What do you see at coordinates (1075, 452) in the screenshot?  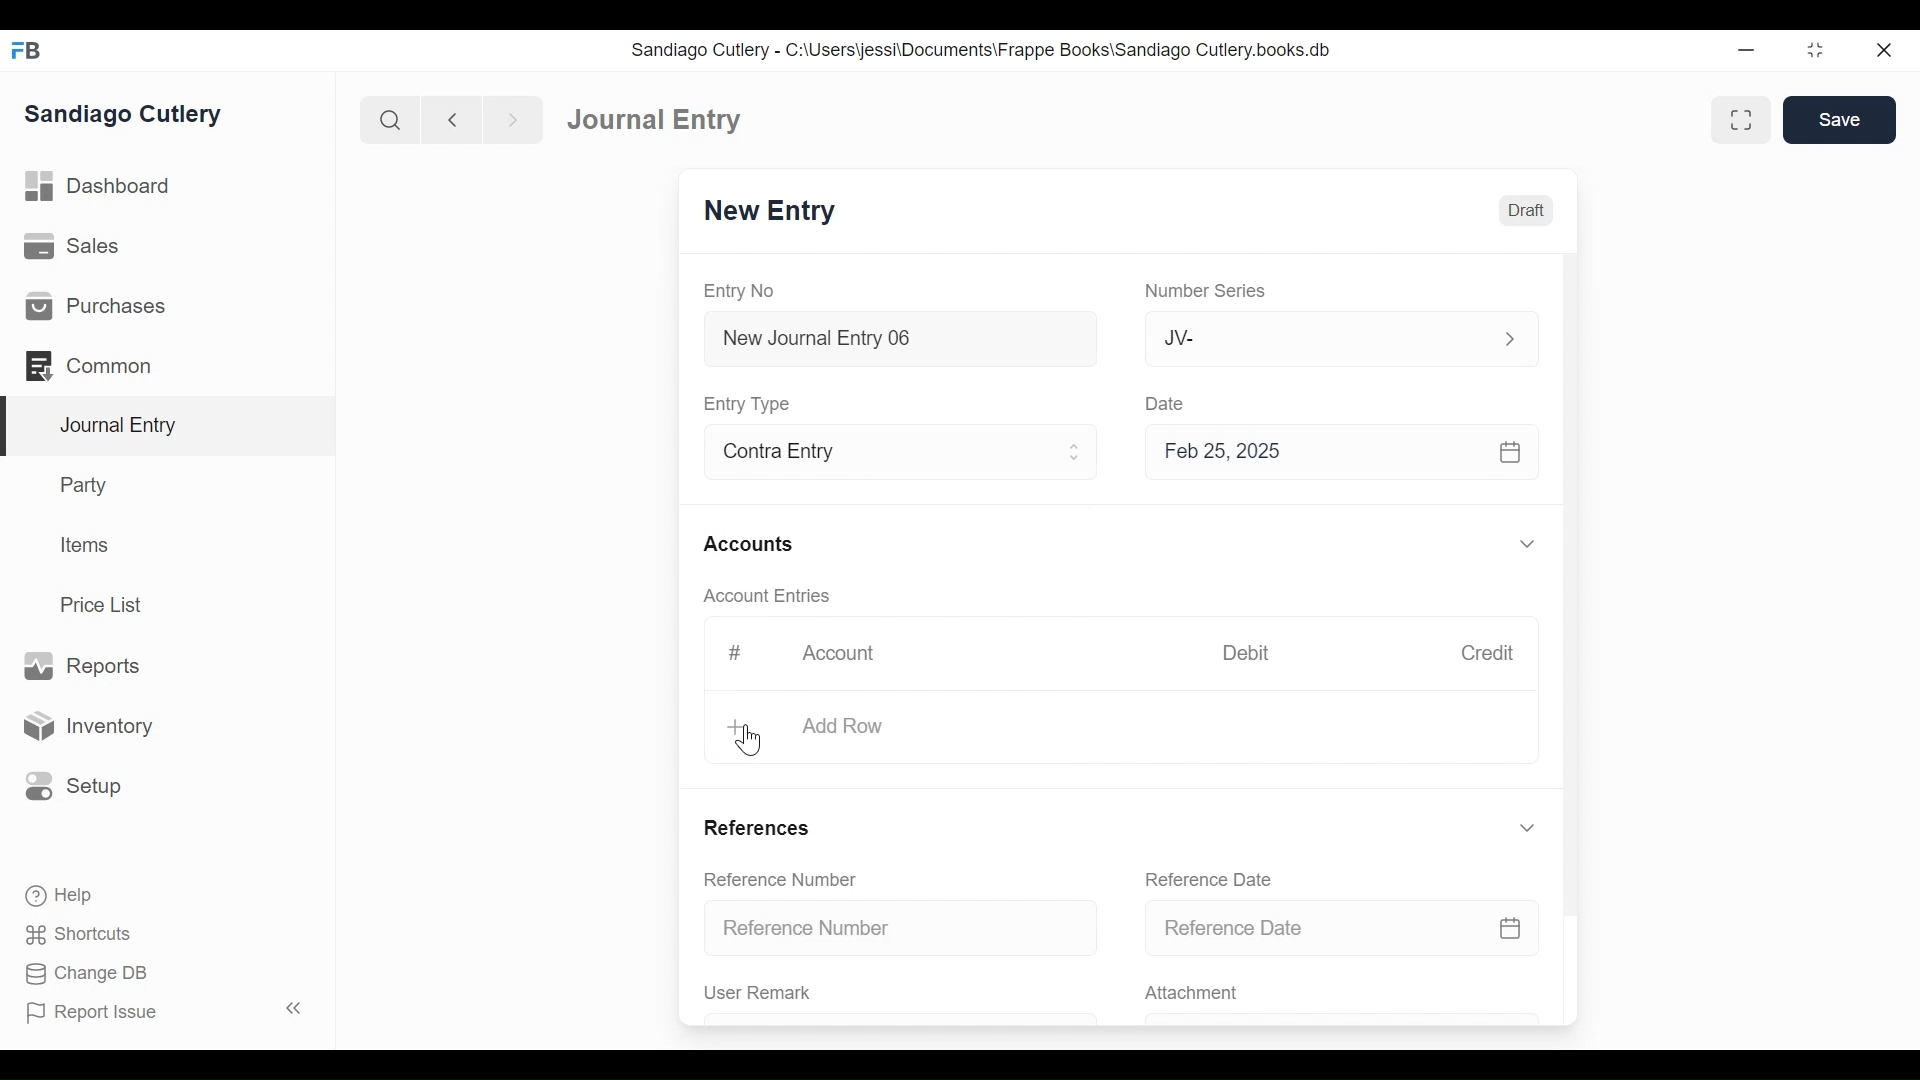 I see `Expand` at bounding box center [1075, 452].